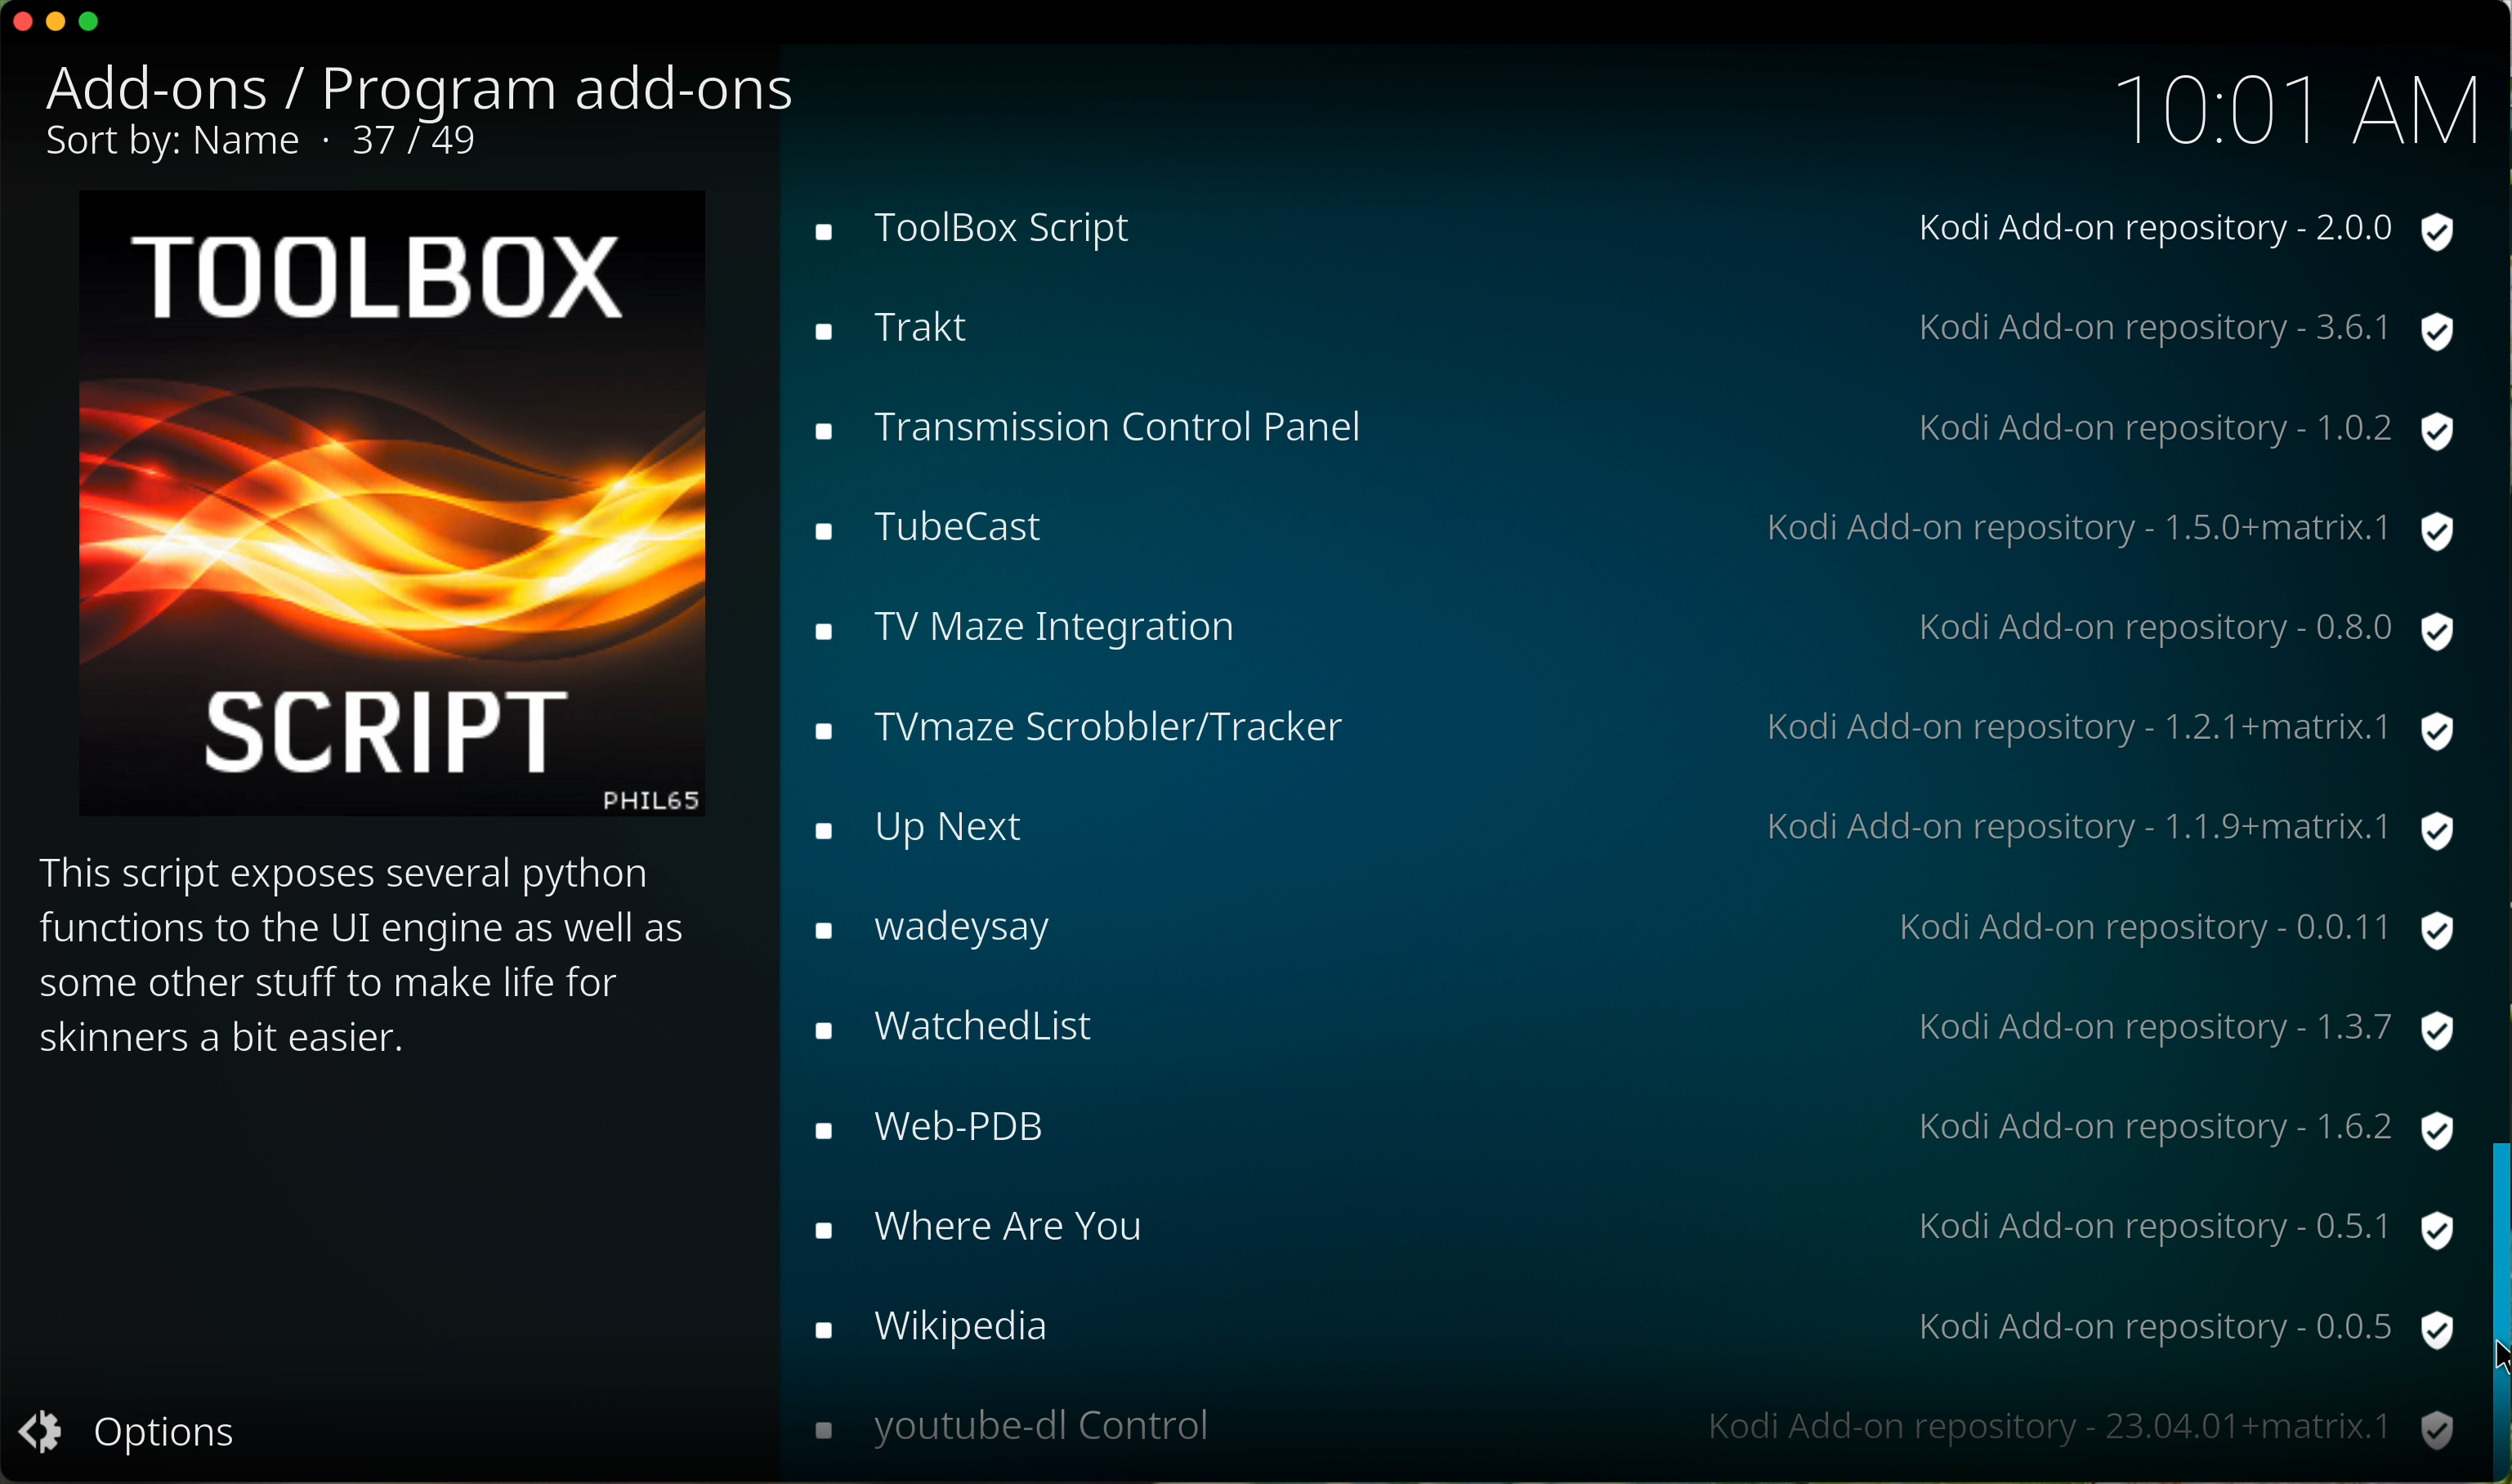 This screenshot has width=2512, height=1484. I want to click on watchedlist, so click(1633, 1028).